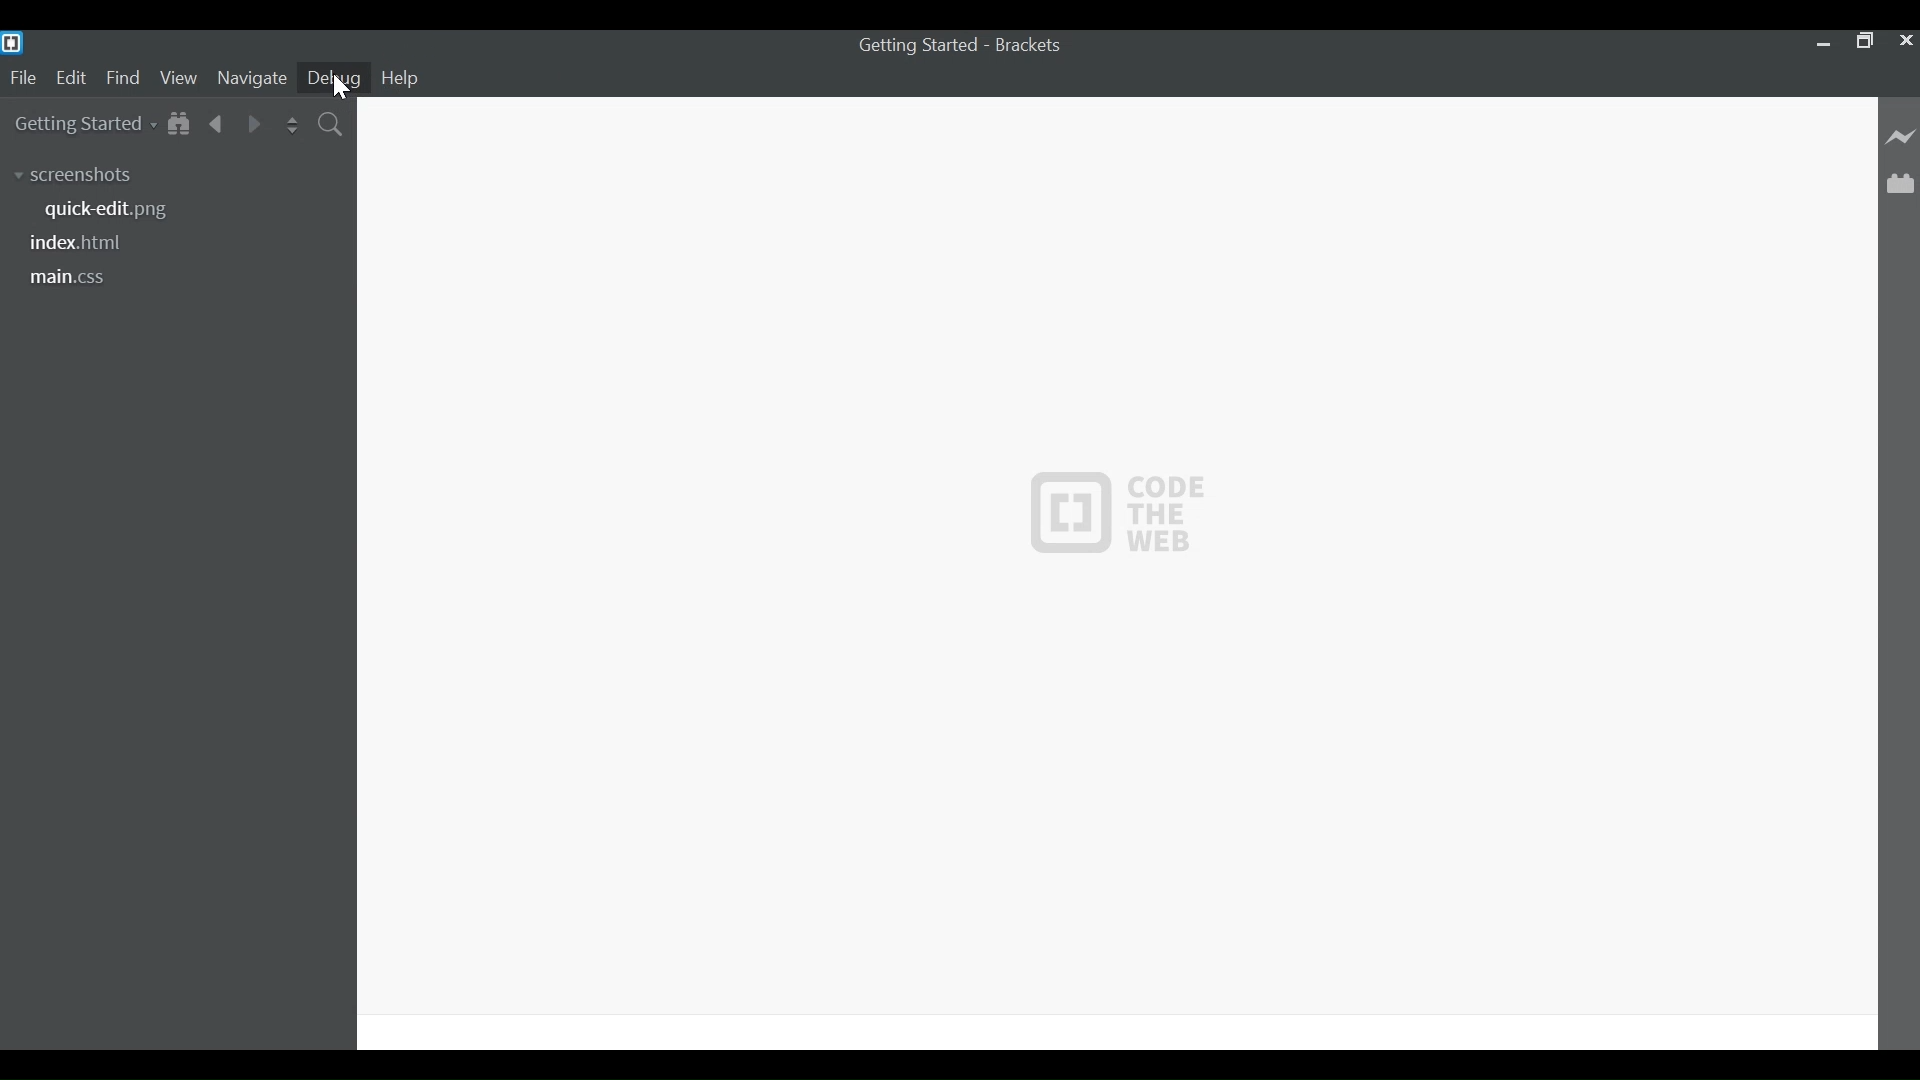  What do you see at coordinates (254, 121) in the screenshot?
I see `Navigate Forward` at bounding box center [254, 121].